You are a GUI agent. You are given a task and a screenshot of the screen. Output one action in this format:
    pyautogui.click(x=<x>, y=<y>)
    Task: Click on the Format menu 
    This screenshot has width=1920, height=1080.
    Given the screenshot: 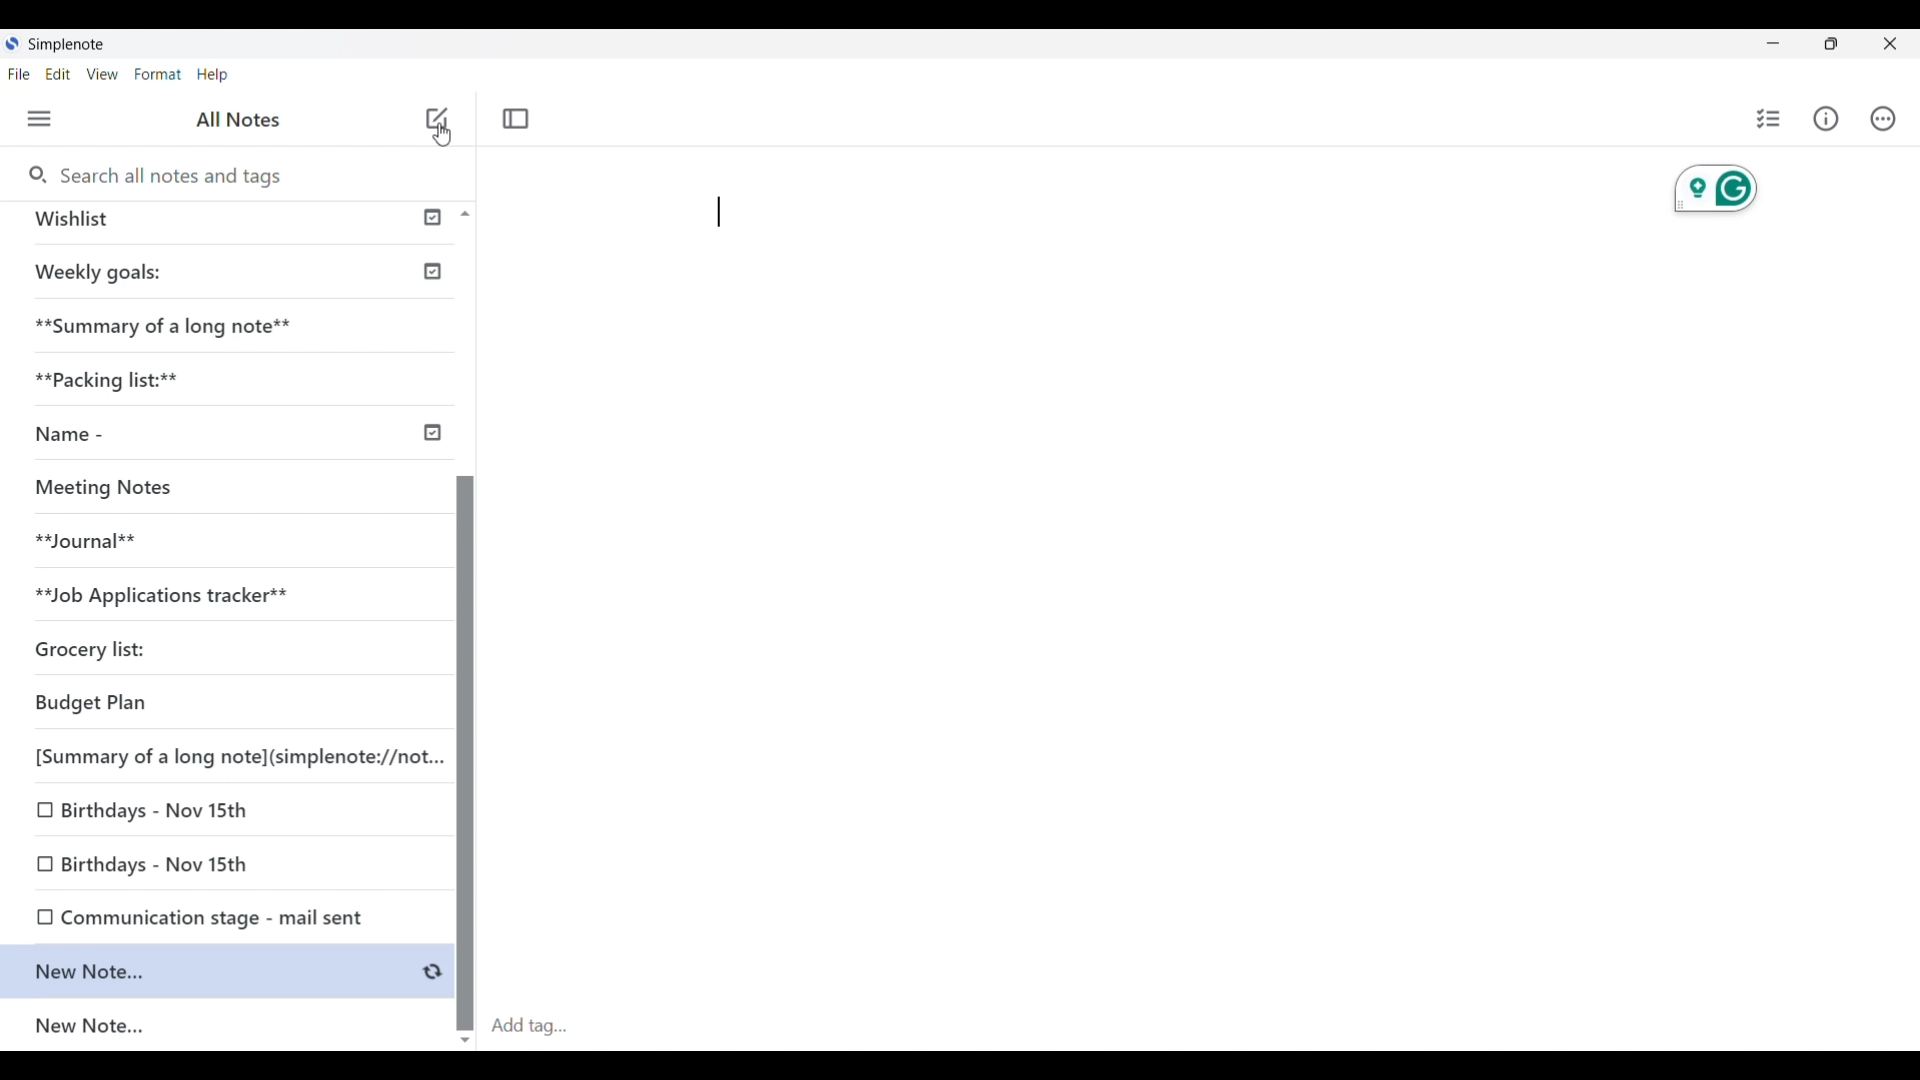 What is the action you would take?
    pyautogui.click(x=159, y=74)
    